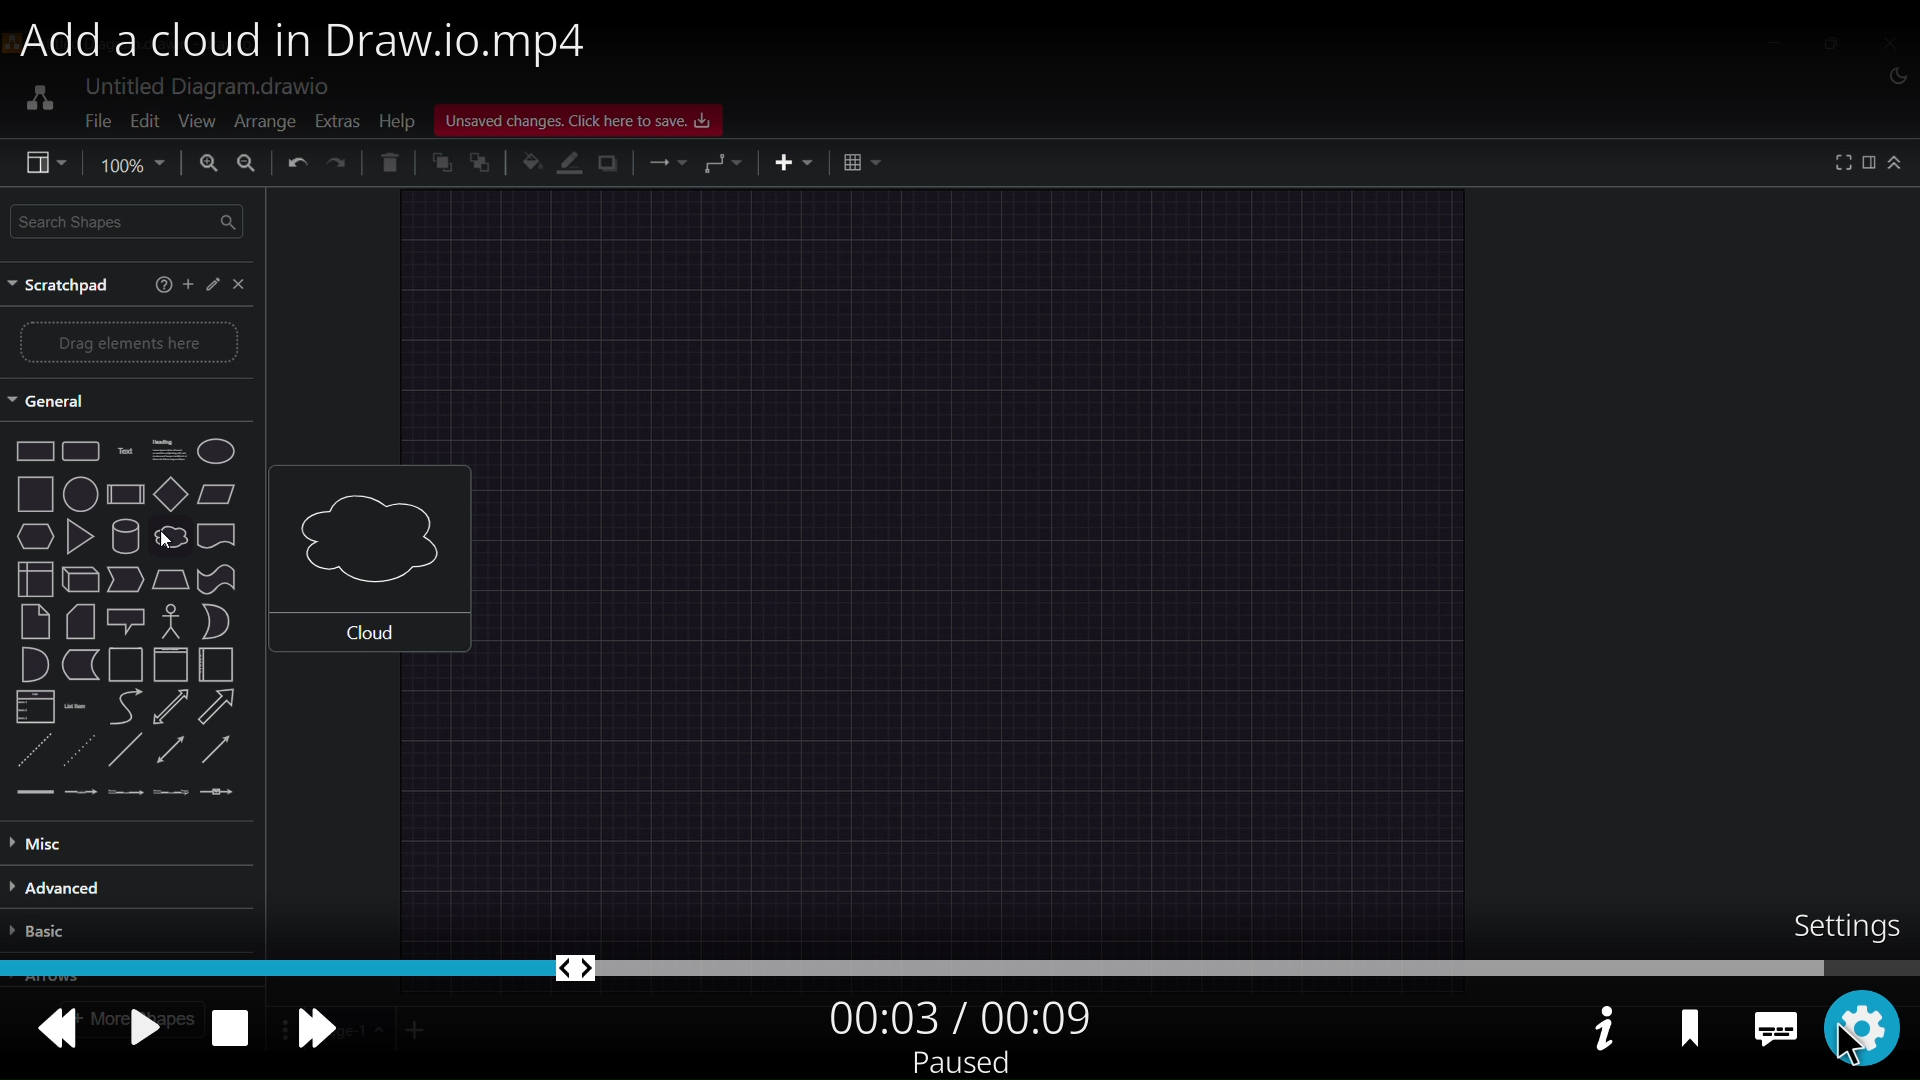  Describe the element at coordinates (1600, 1029) in the screenshot. I see `video info` at that location.